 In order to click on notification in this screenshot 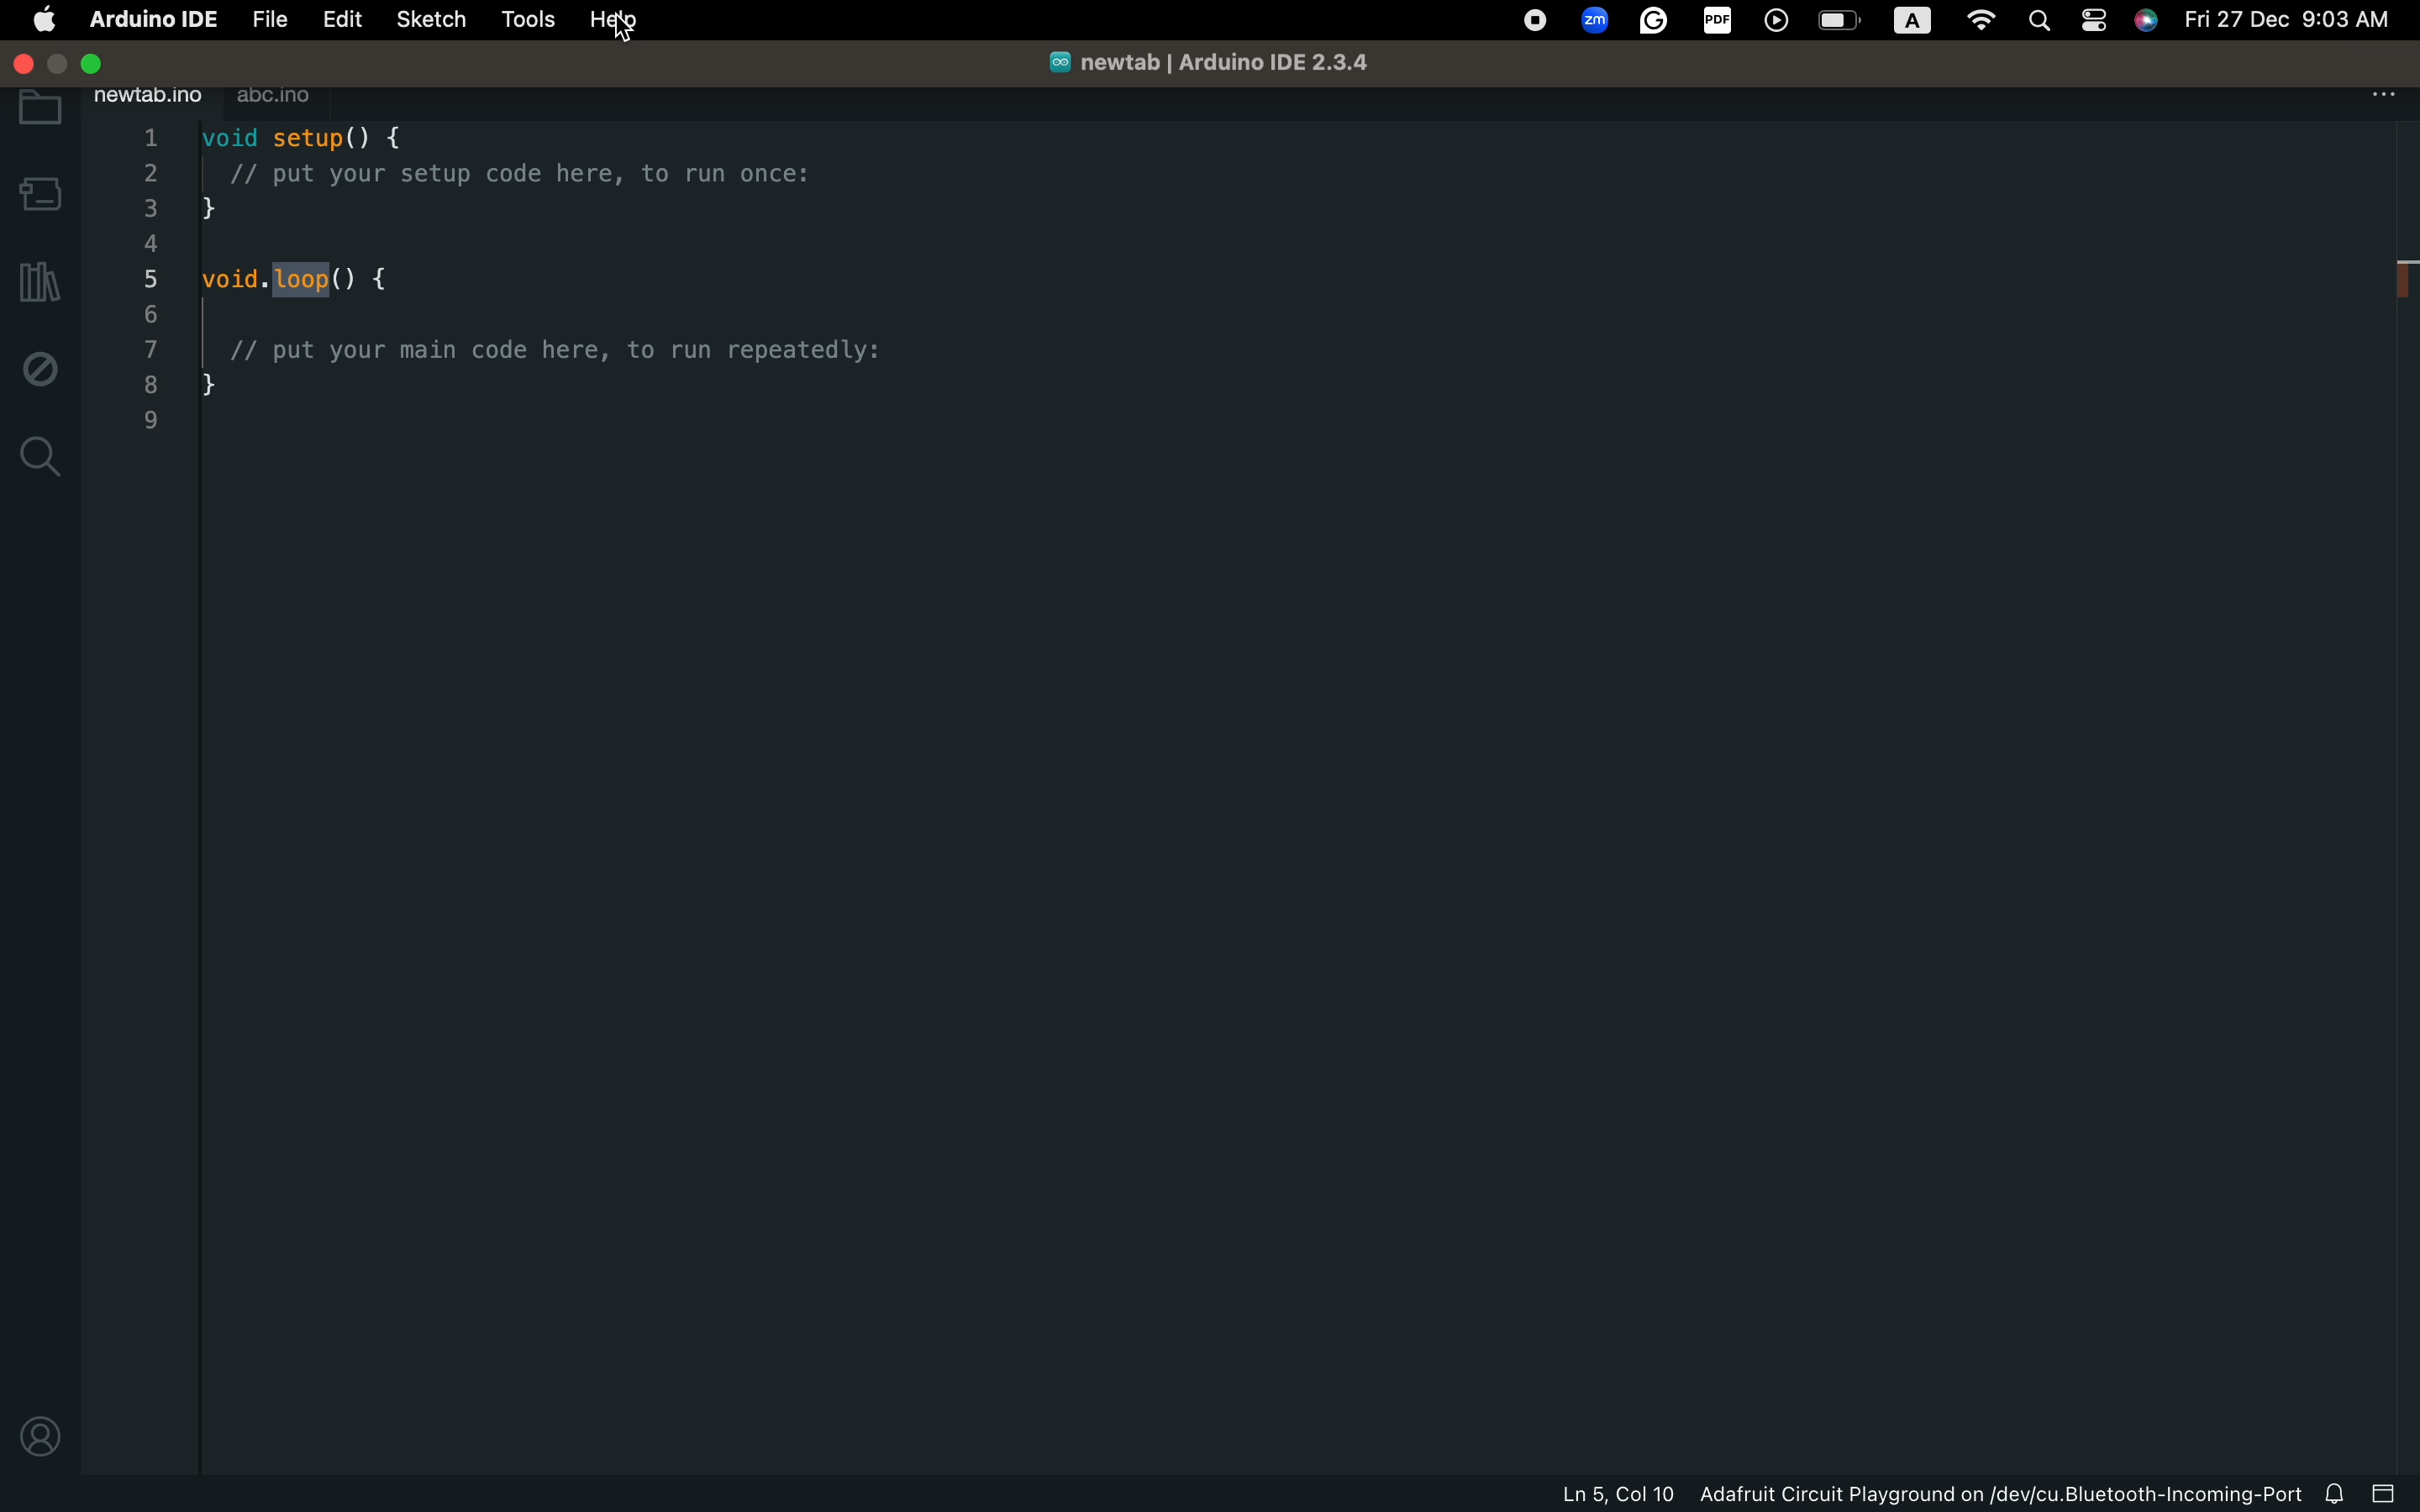, I will do `click(2336, 1495)`.